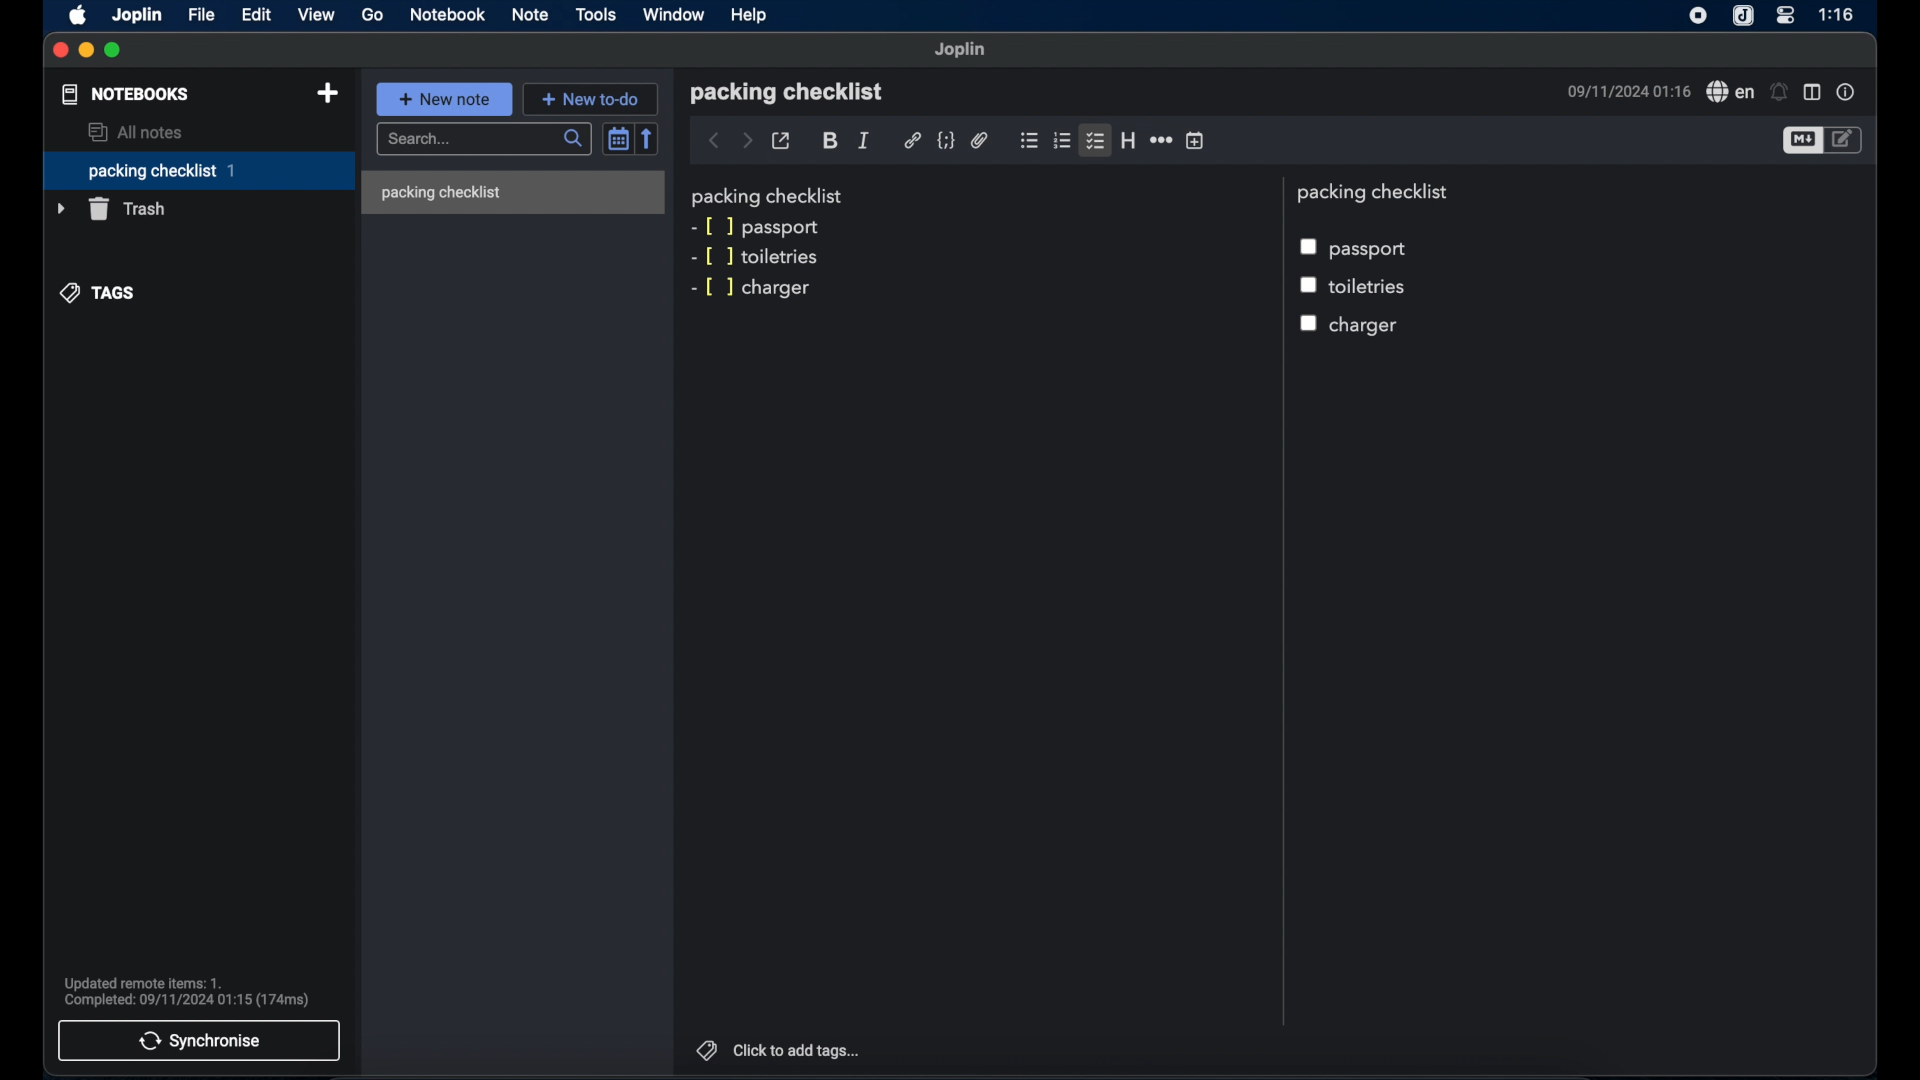 The width and height of the screenshot is (1920, 1080). Describe the element at coordinates (713, 257) in the screenshot. I see `markdown syntax` at that location.